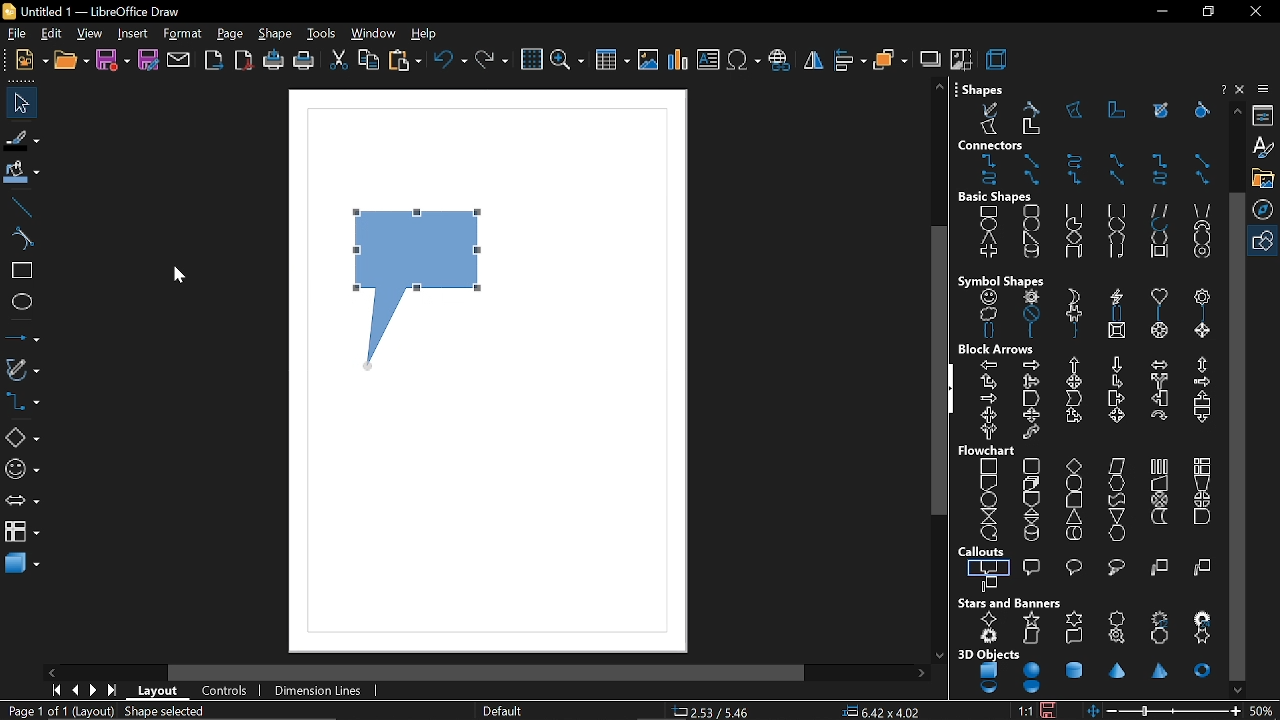 The width and height of the screenshot is (1280, 720). Describe the element at coordinates (1114, 253) in the screenshot. I see `folded corner` at that location.